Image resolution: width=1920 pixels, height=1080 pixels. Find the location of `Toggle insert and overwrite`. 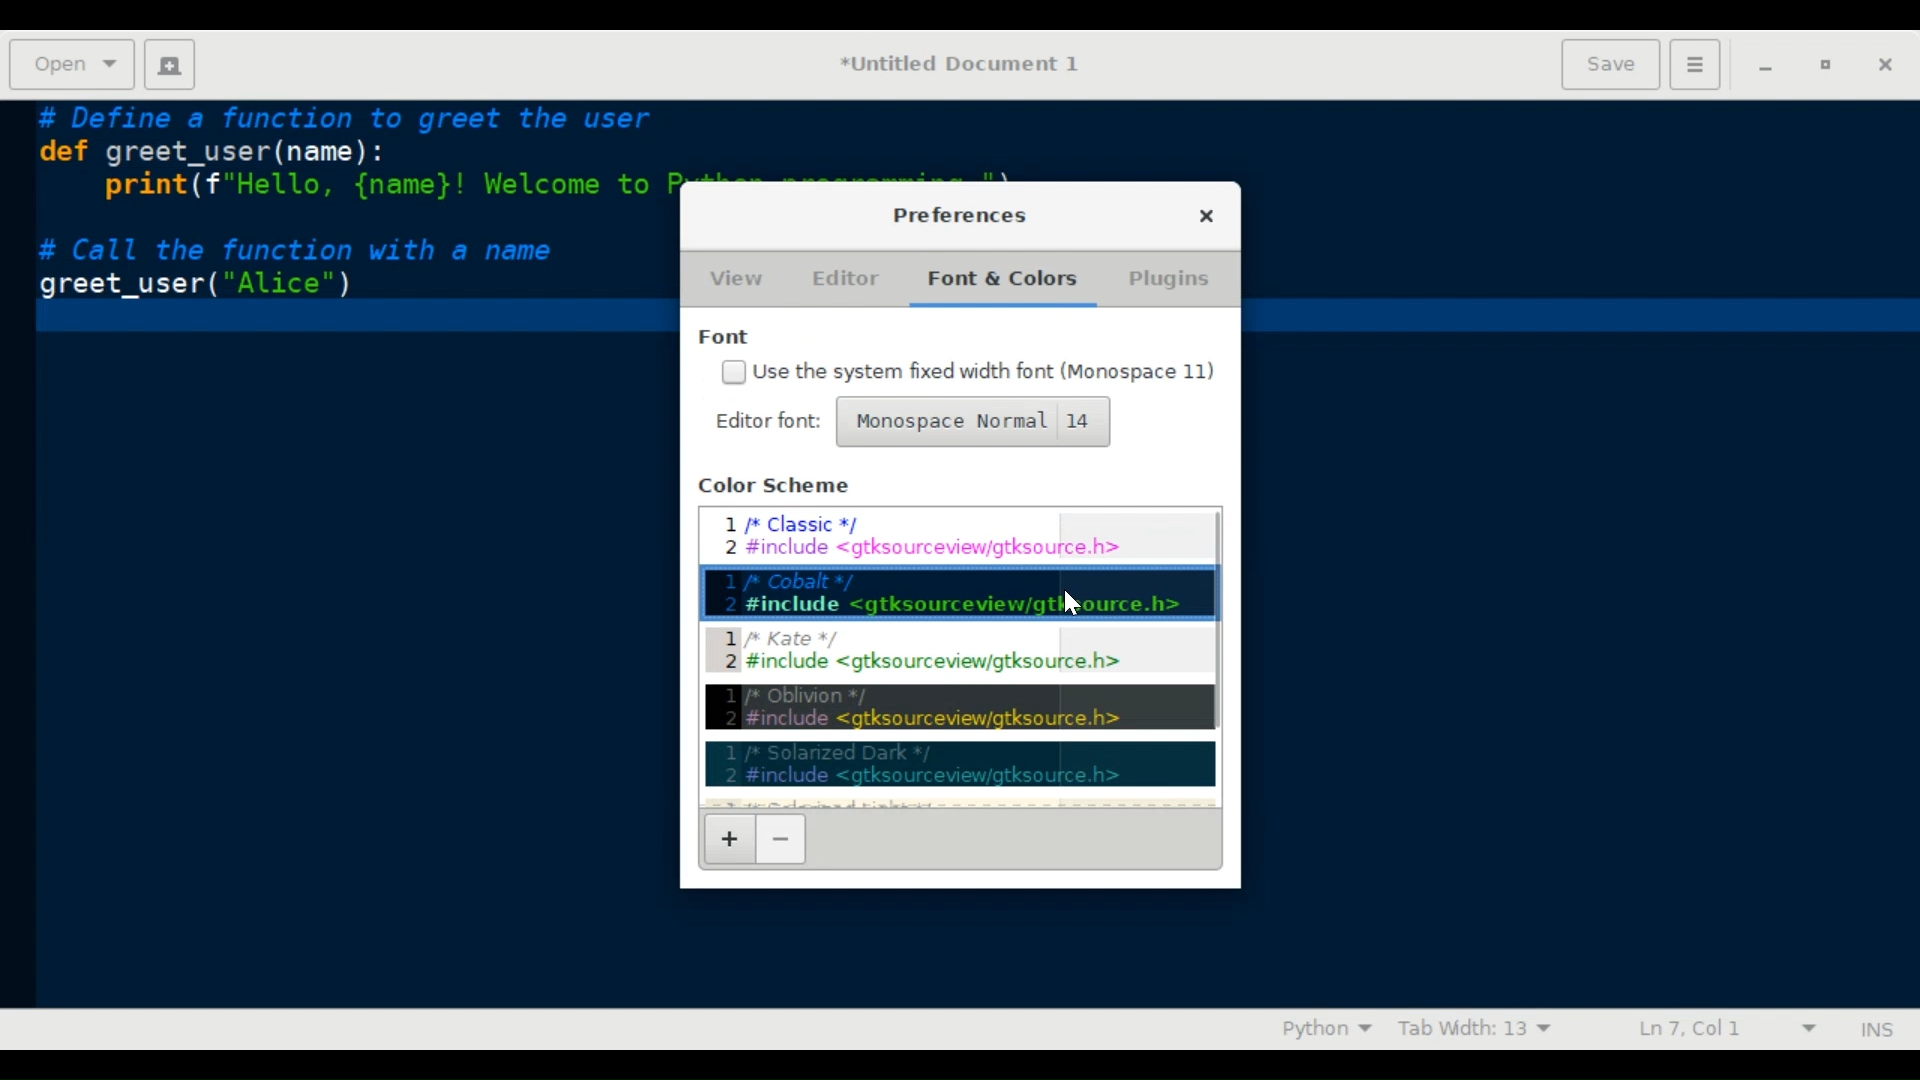

Toggle insert and overwrite is located at coordinates (1858, 1029).